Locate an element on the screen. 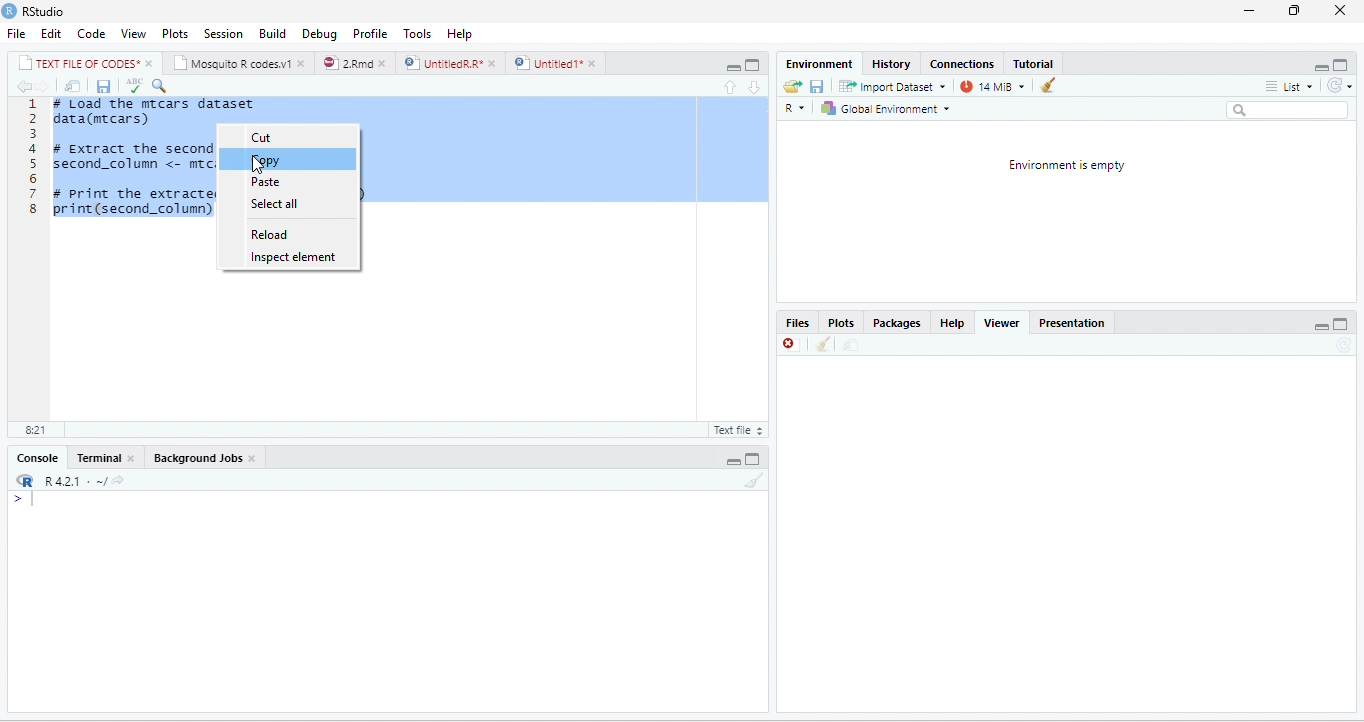 The width and height of the screenshot is (1364, 722). close is located at coordinates (150, 62).